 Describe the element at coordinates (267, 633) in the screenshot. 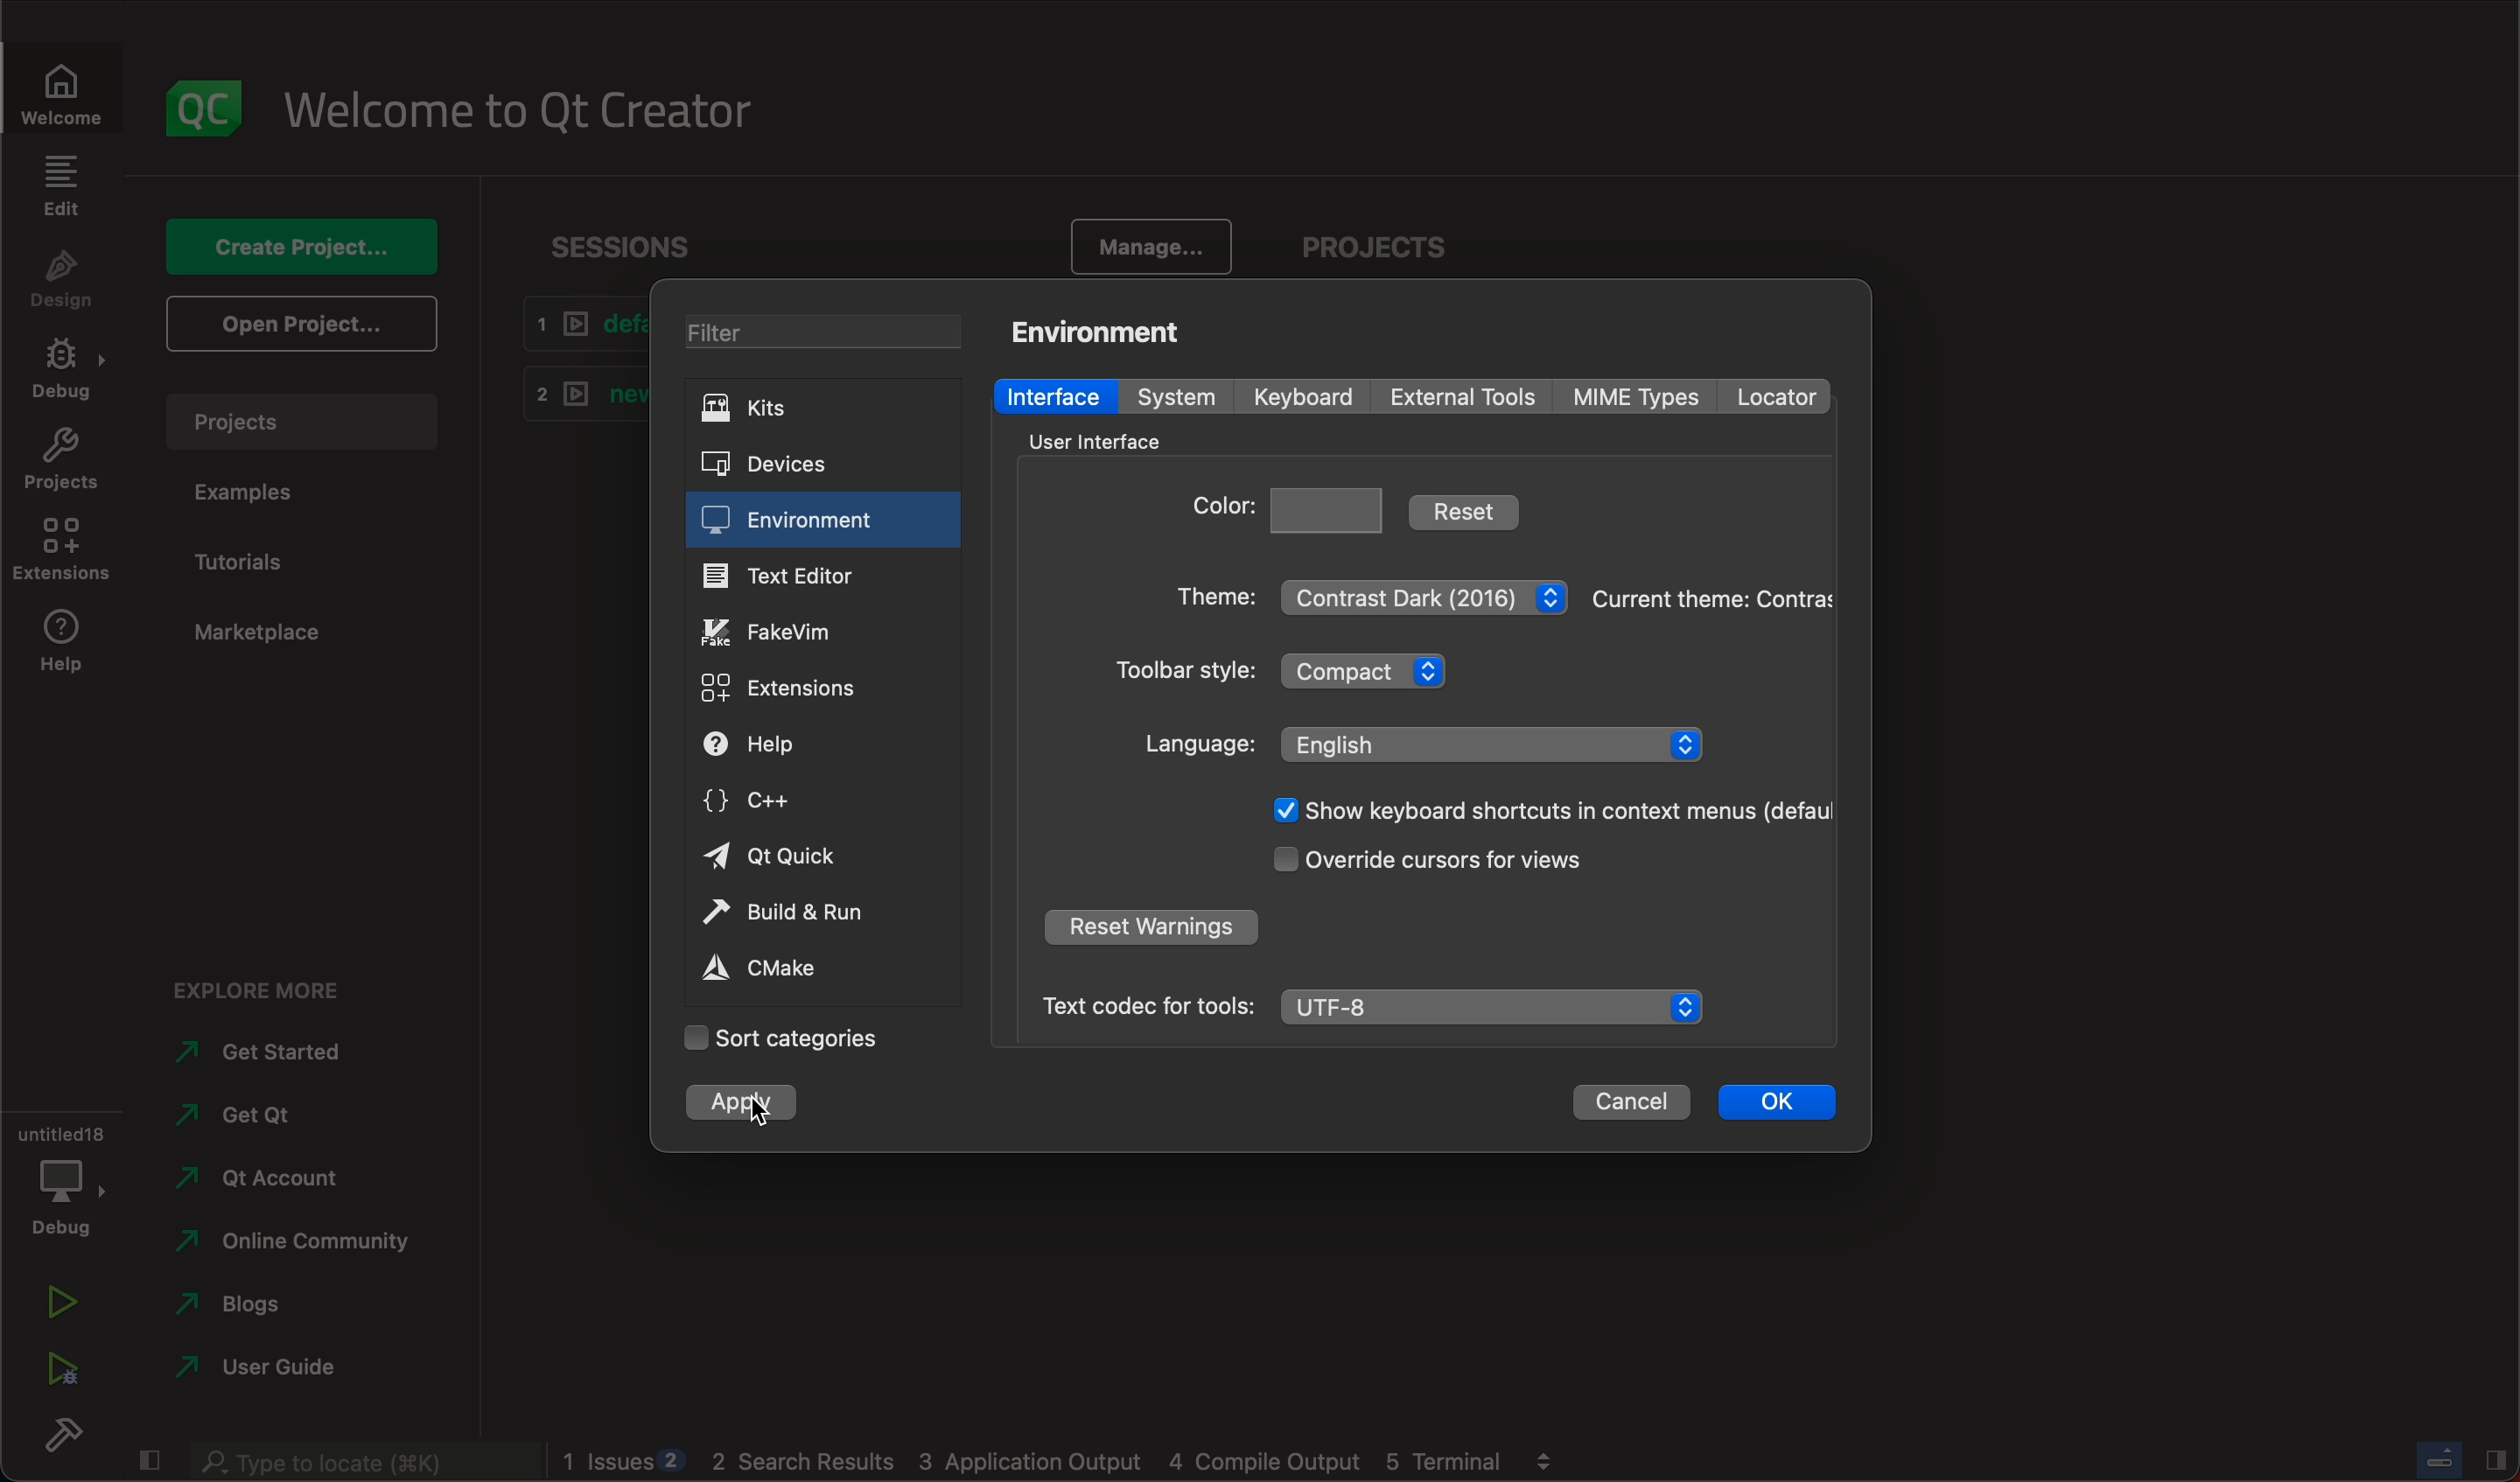

I see `marketplace` at that location.